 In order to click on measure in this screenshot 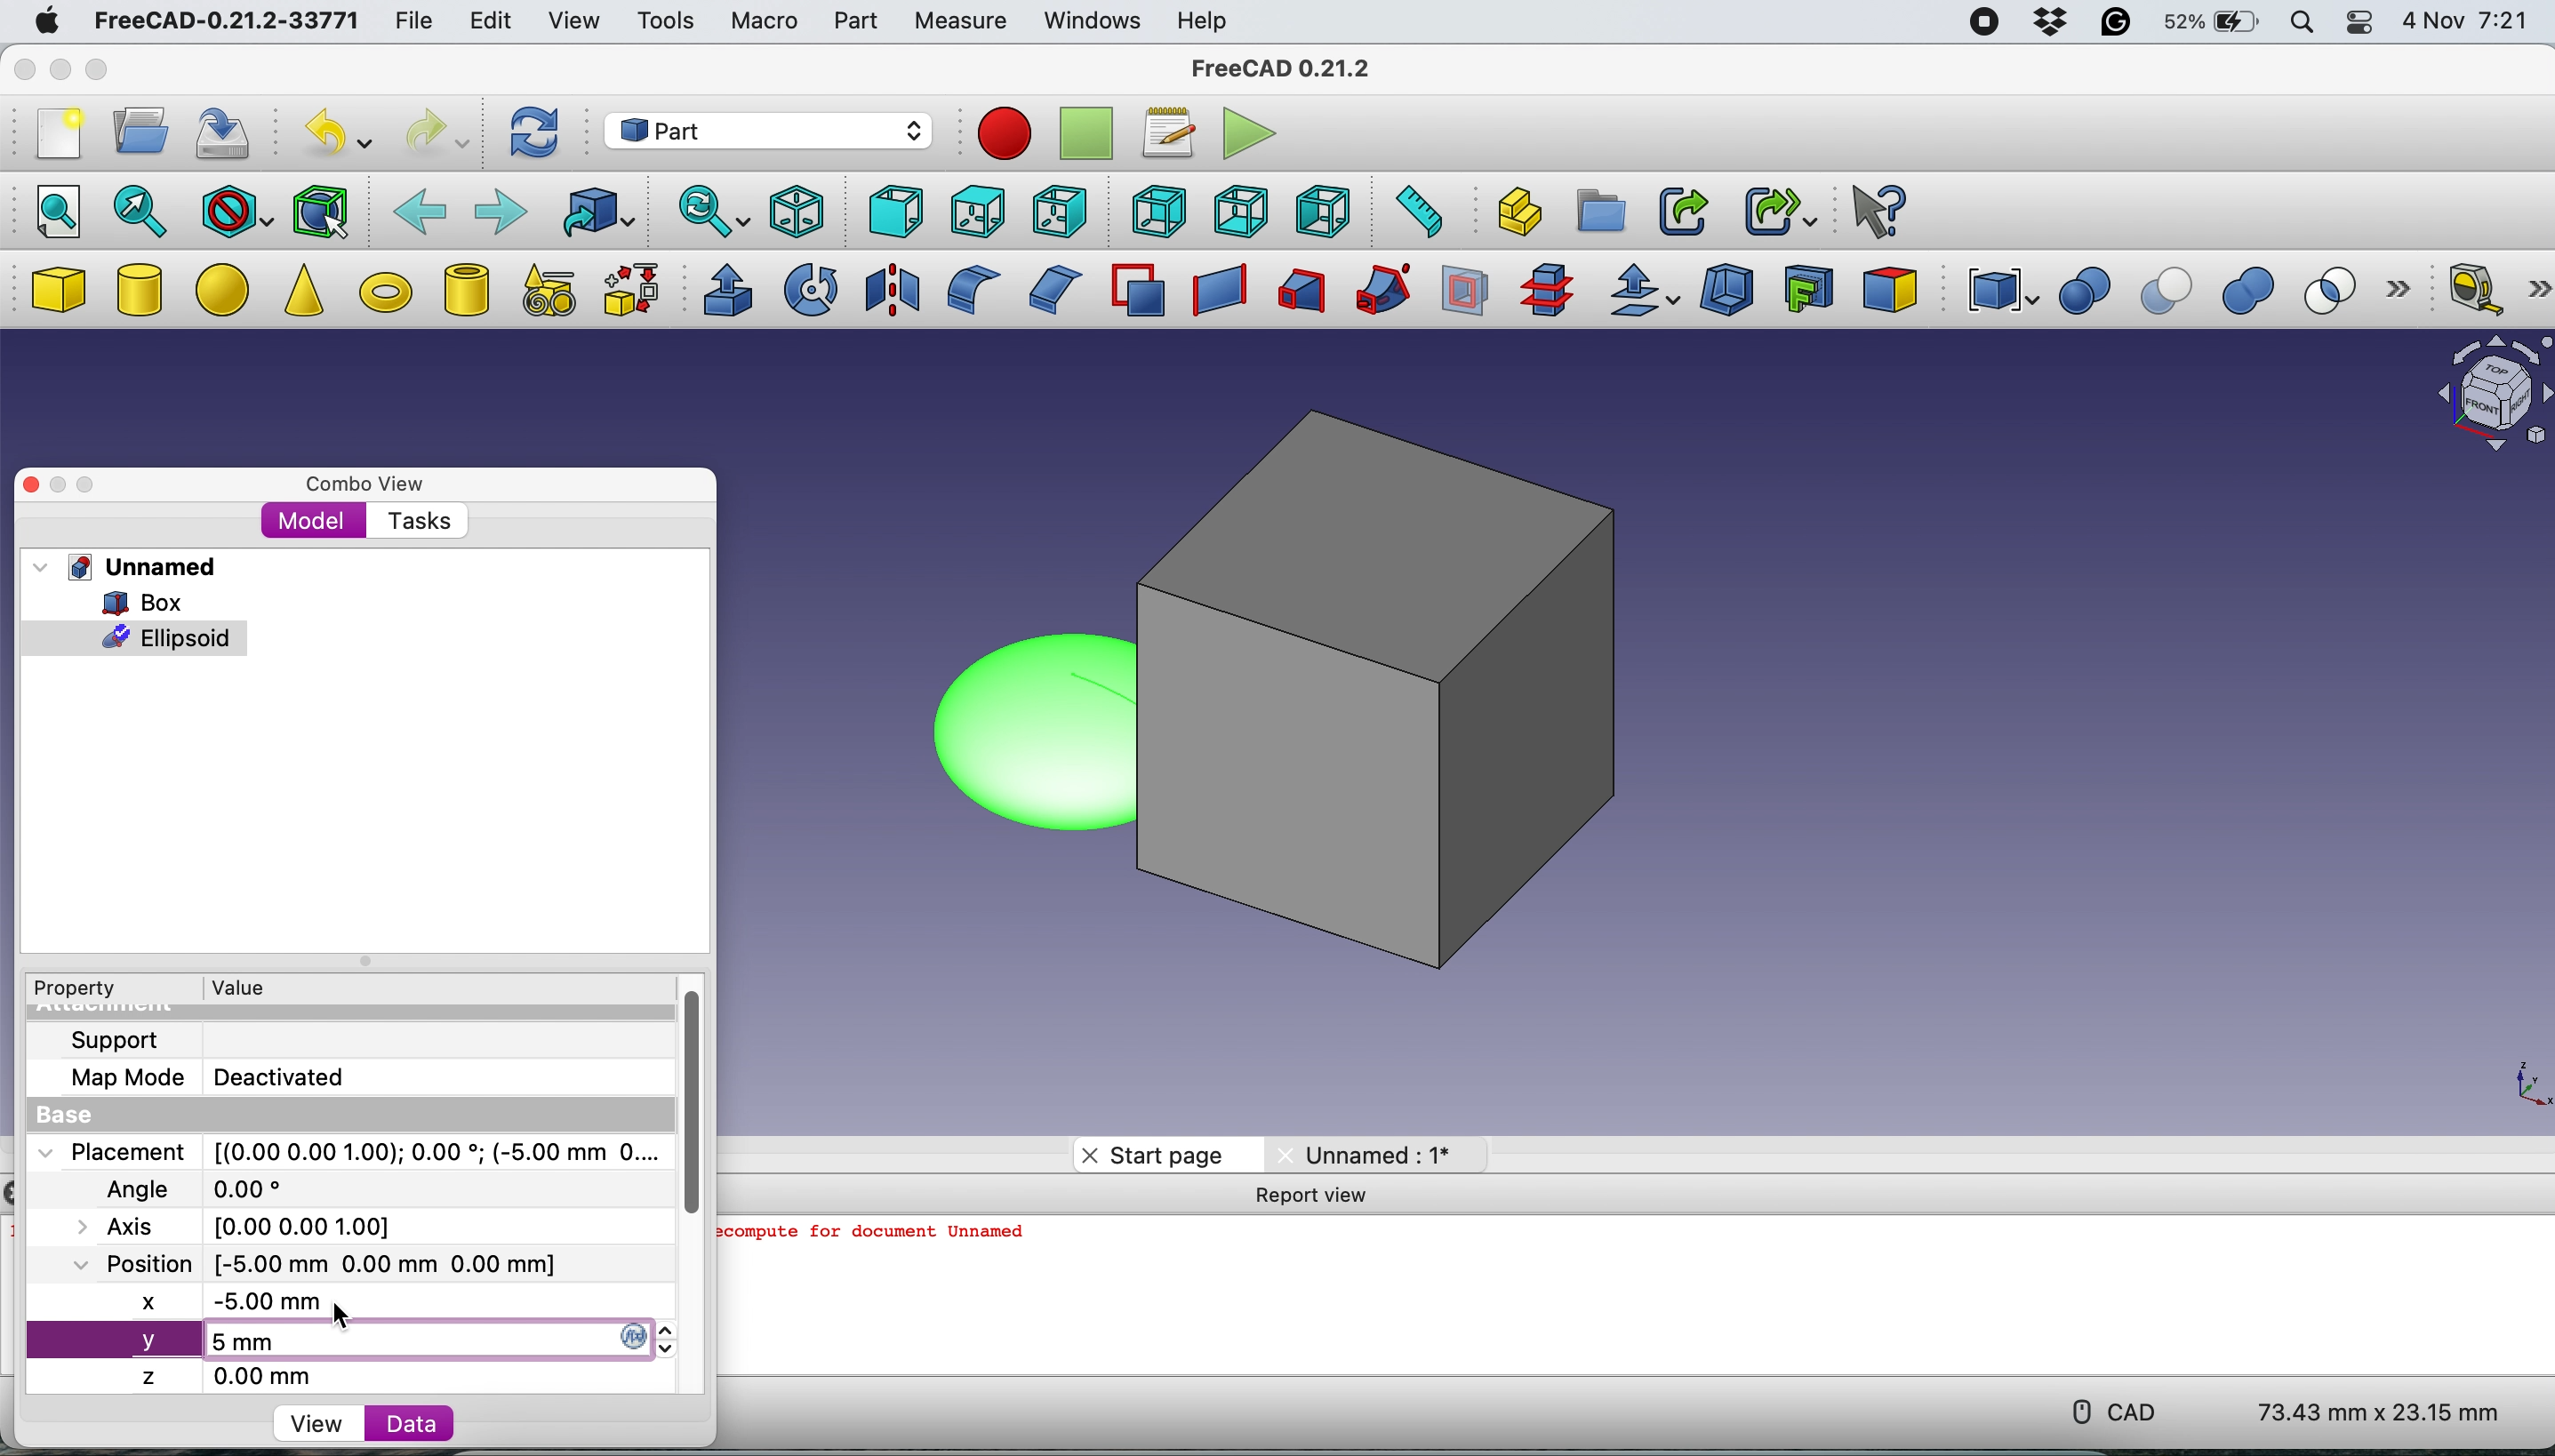, I will do `click(958, 22)`.